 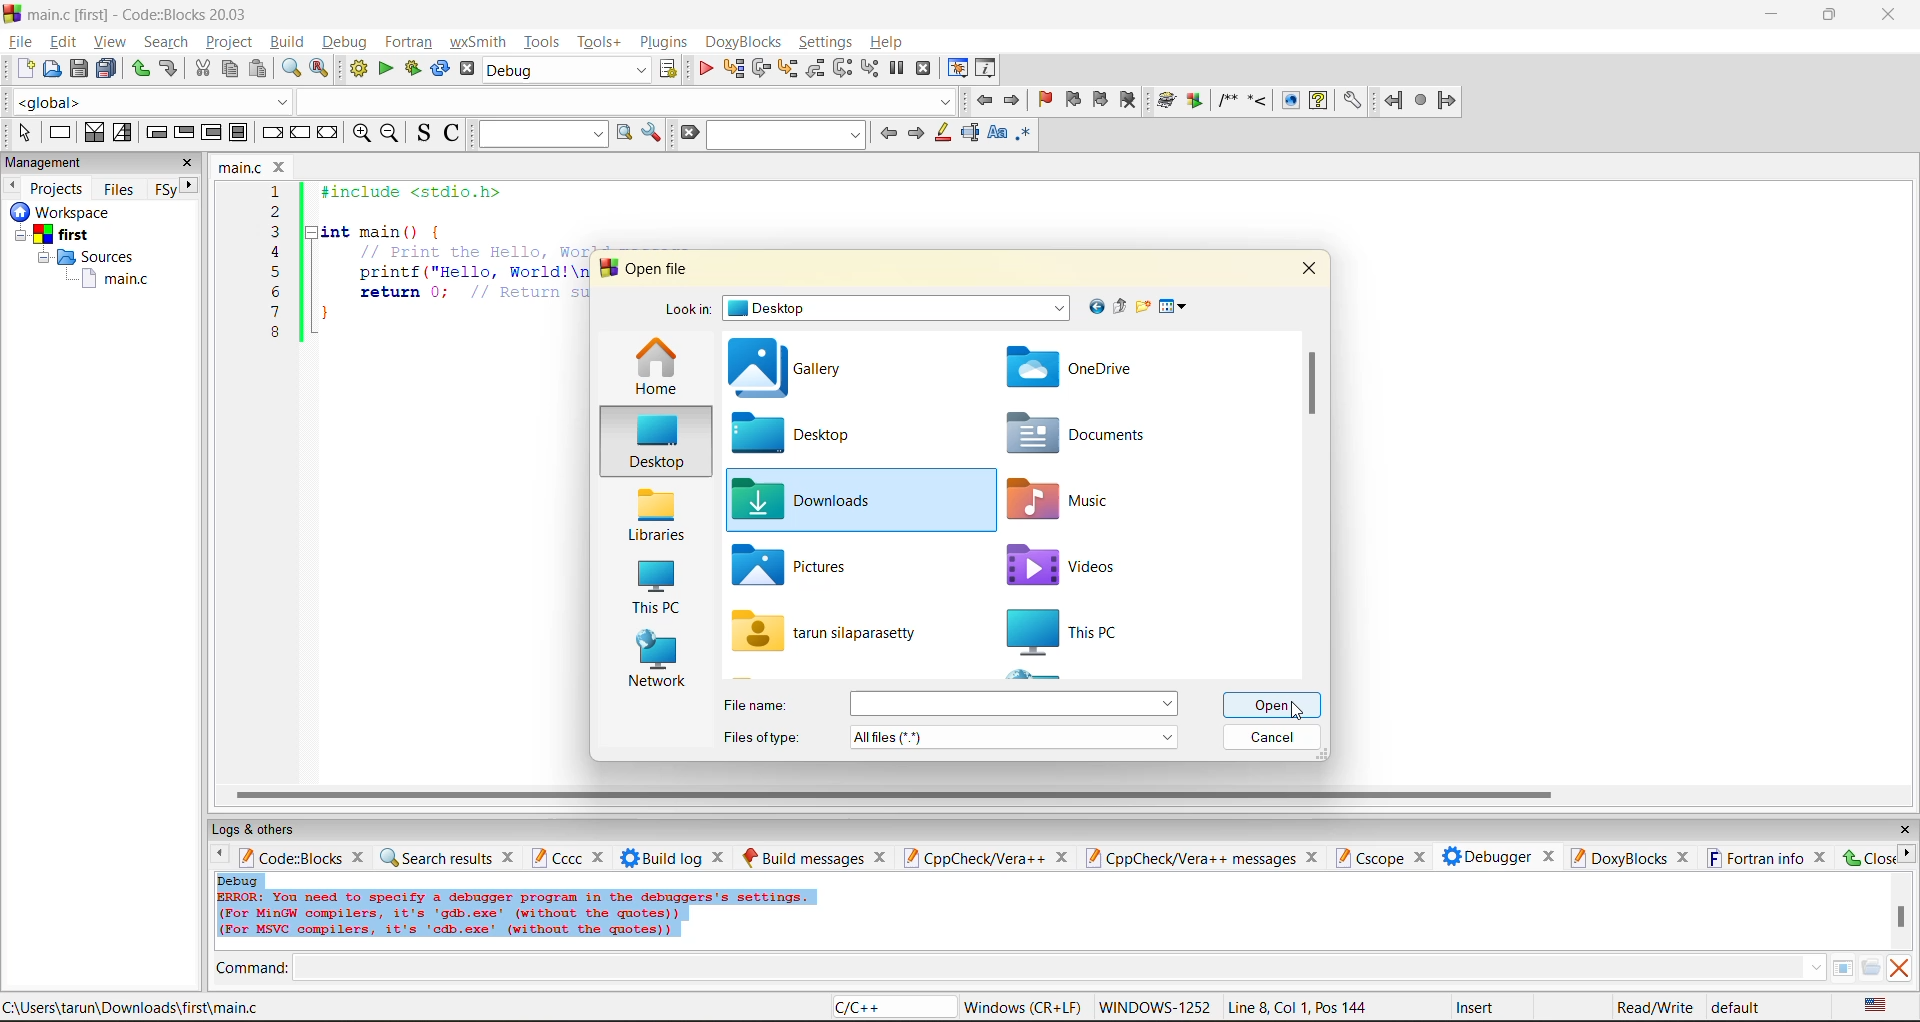 What do you see at coordinates (1877, 1005) in the screenshot?
I see `text language` at bounding box center [1877, 1005].